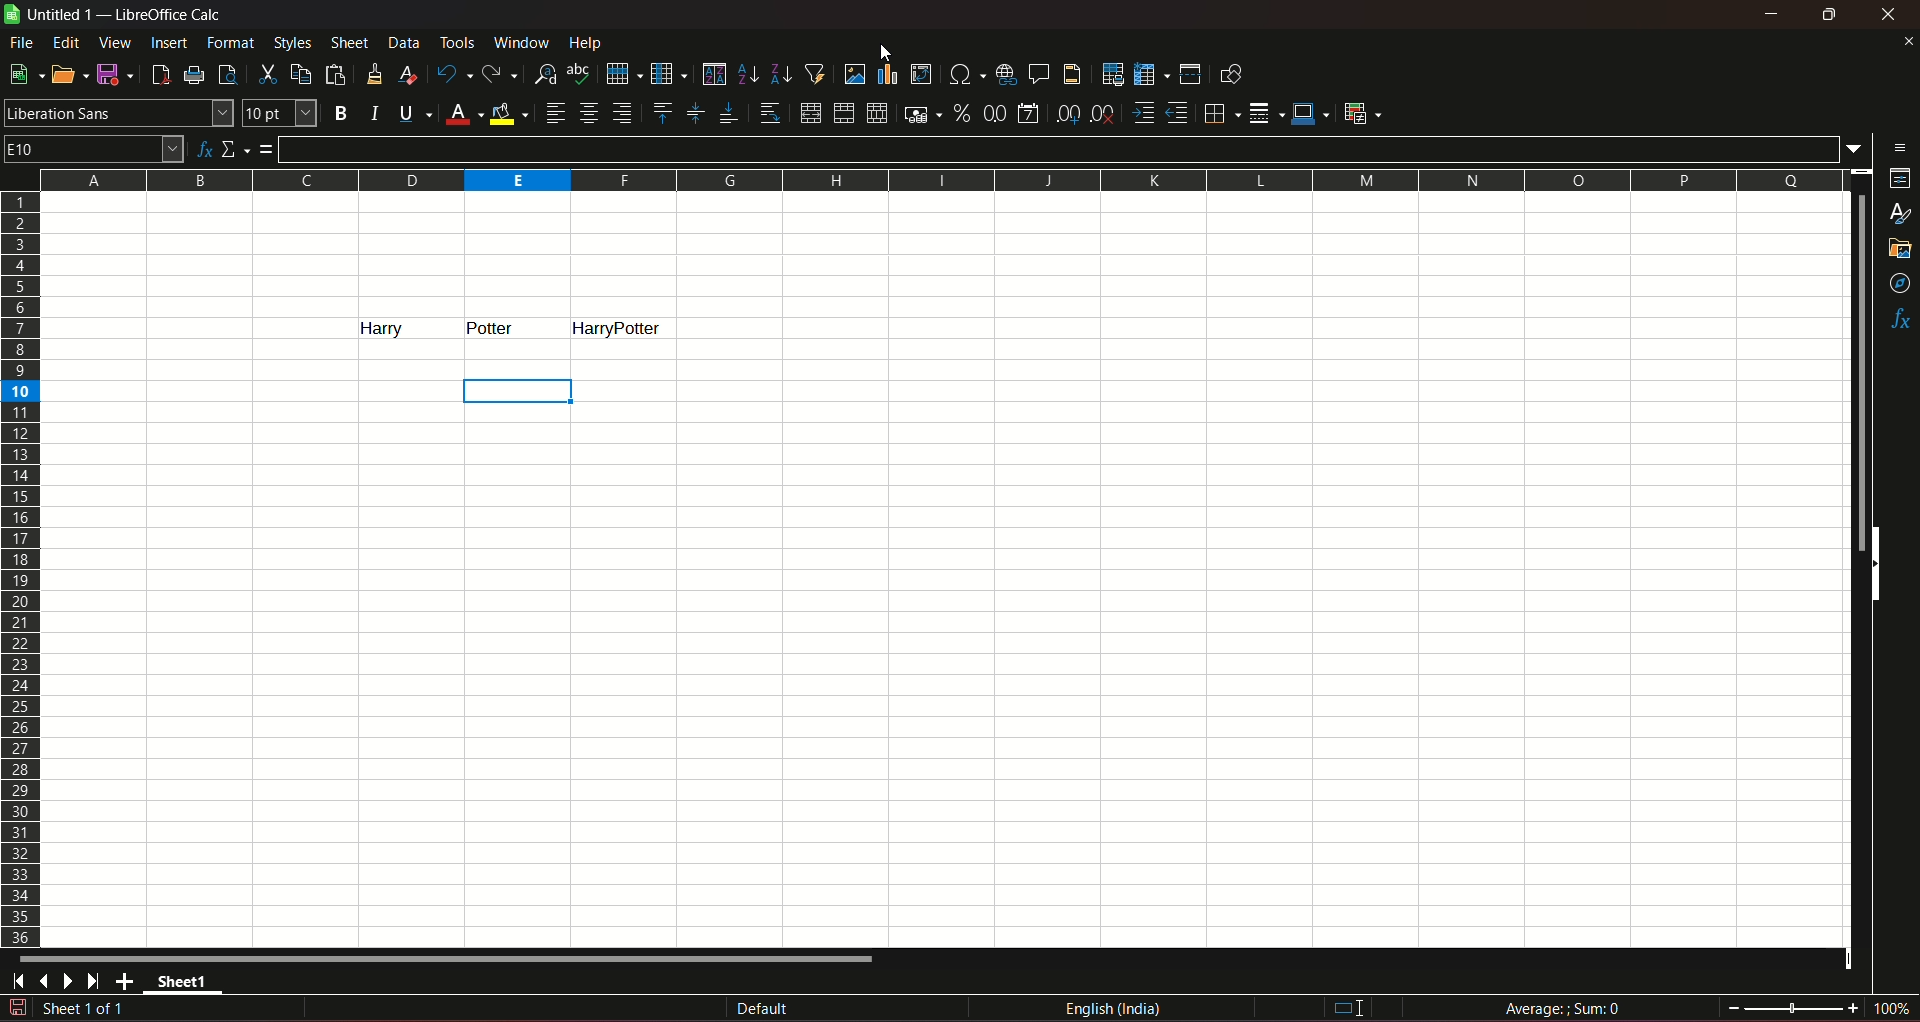 The width and height of the screenshot is (1920, 1022). Describe the element at coordinates (1361, 112) in the screenshot. I see `conditional` at that location.